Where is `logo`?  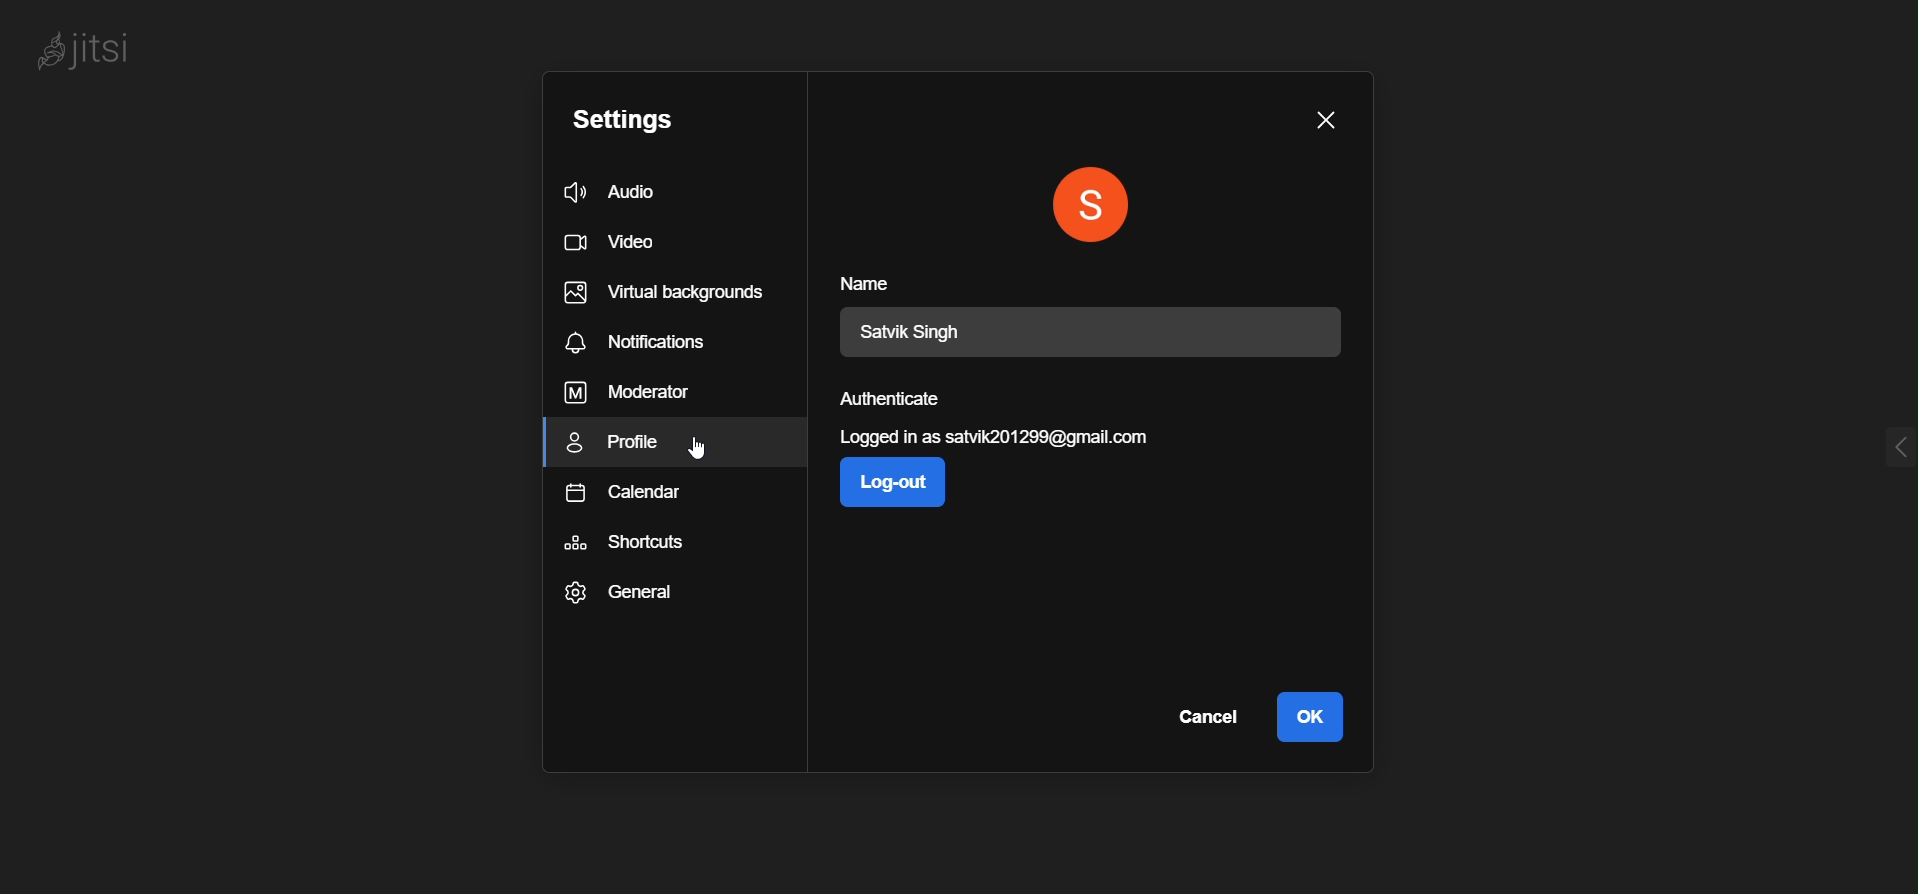 logo is located at coordinates (105, 50).